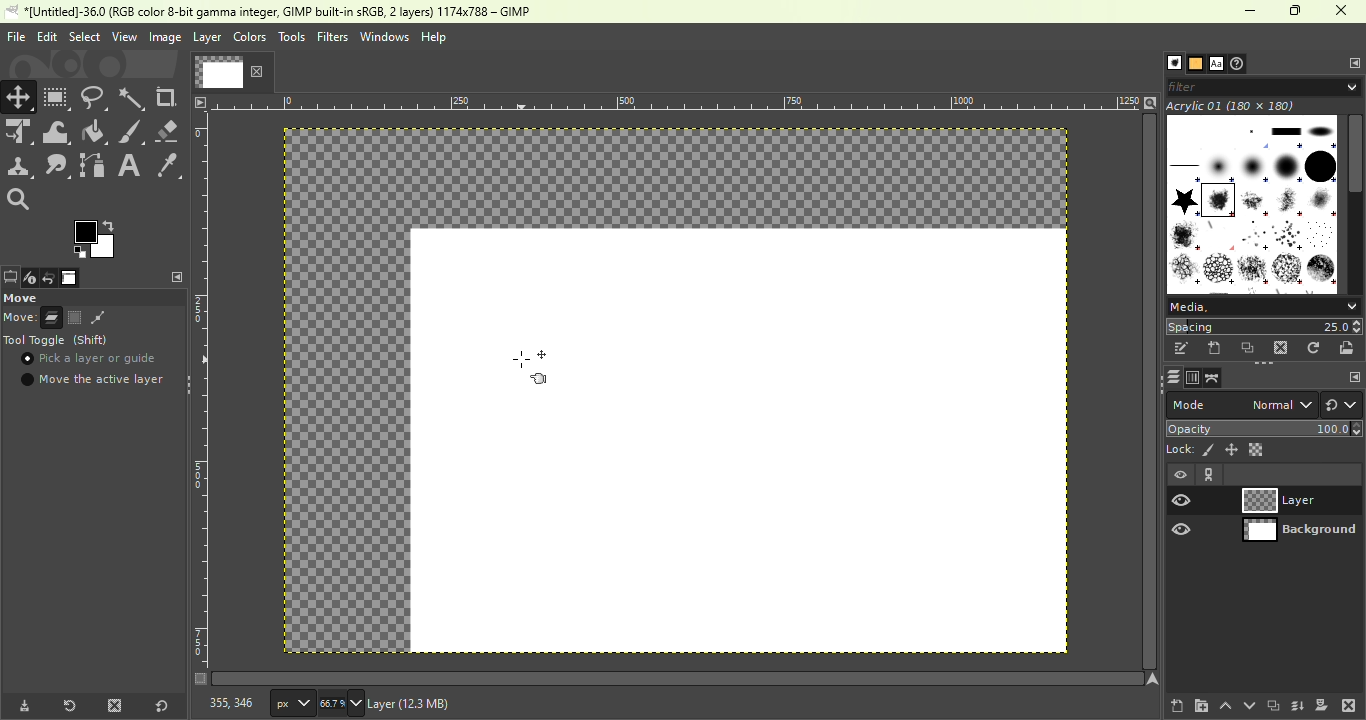 The width and height of the screenshot is (1366, 720). What do you see at coordinates (46, 279) in the screenshot?
I see `Undo history` at bounding box center [46, 279].